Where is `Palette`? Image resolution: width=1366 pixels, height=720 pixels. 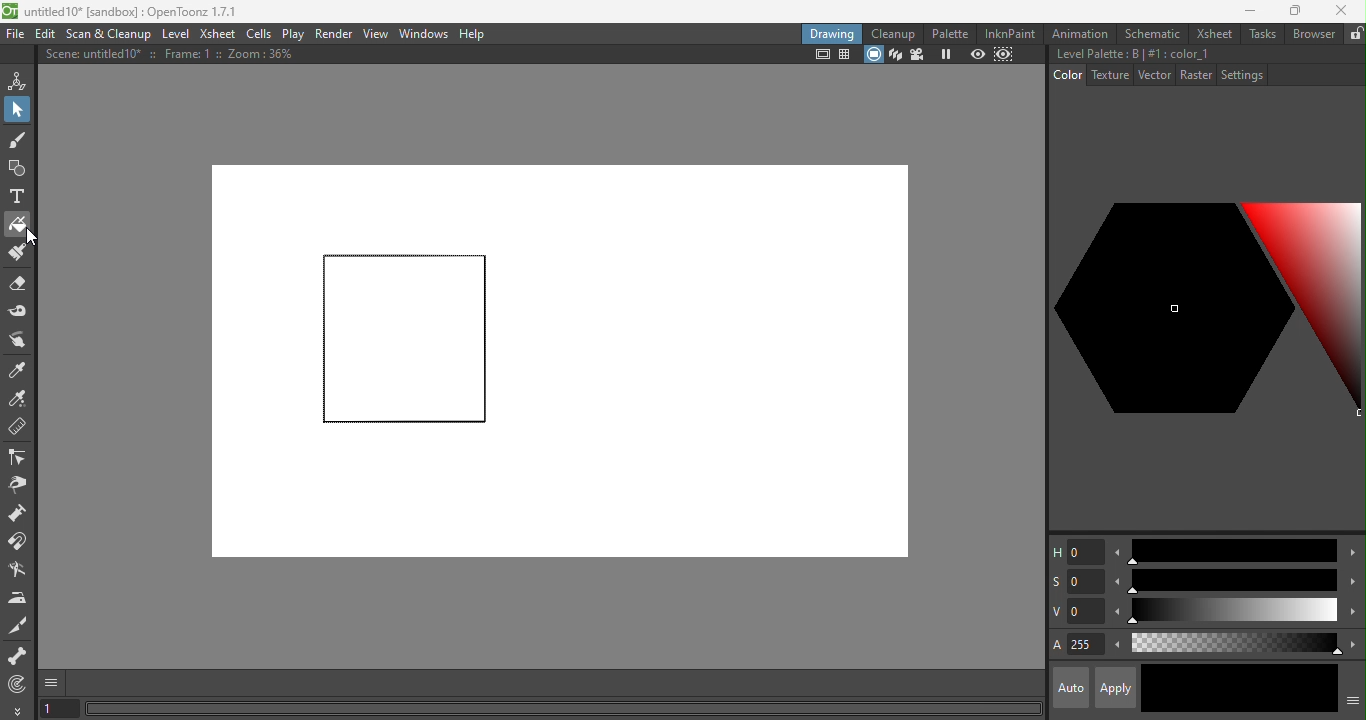 Palette is located at coordinates (952, 34).